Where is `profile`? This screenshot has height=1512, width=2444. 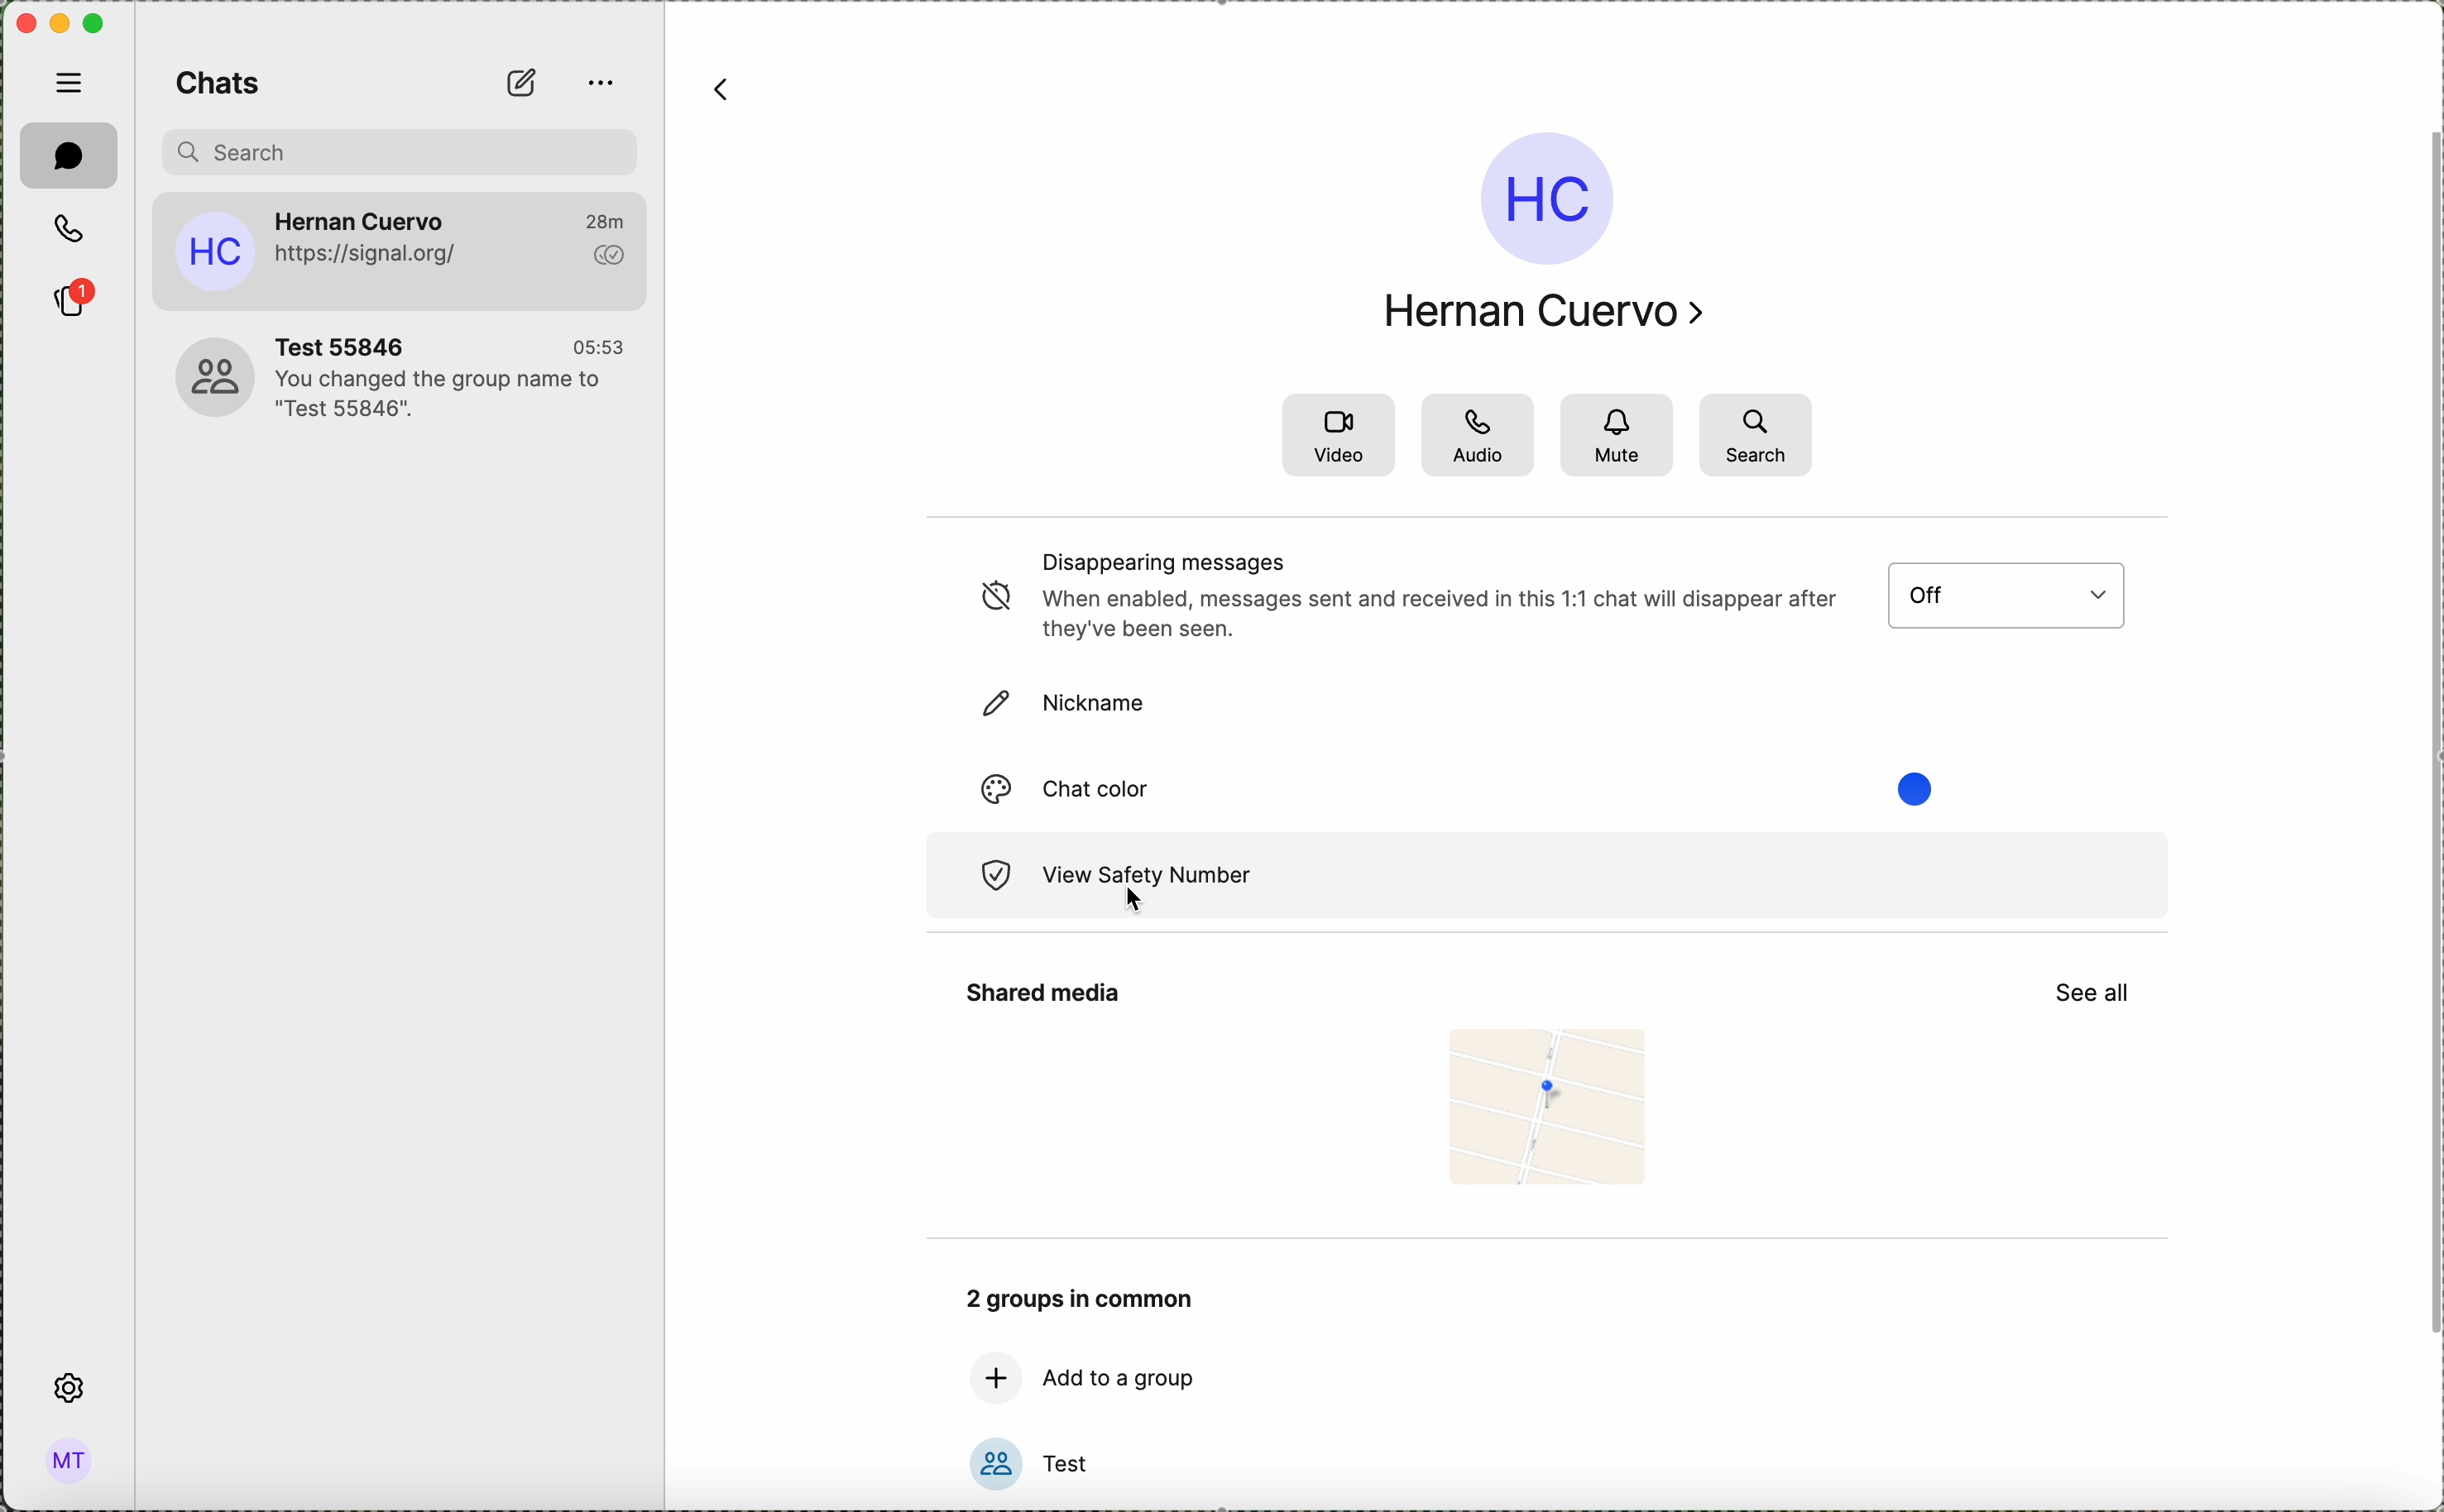
profile is located at coordinates (70, 1459).